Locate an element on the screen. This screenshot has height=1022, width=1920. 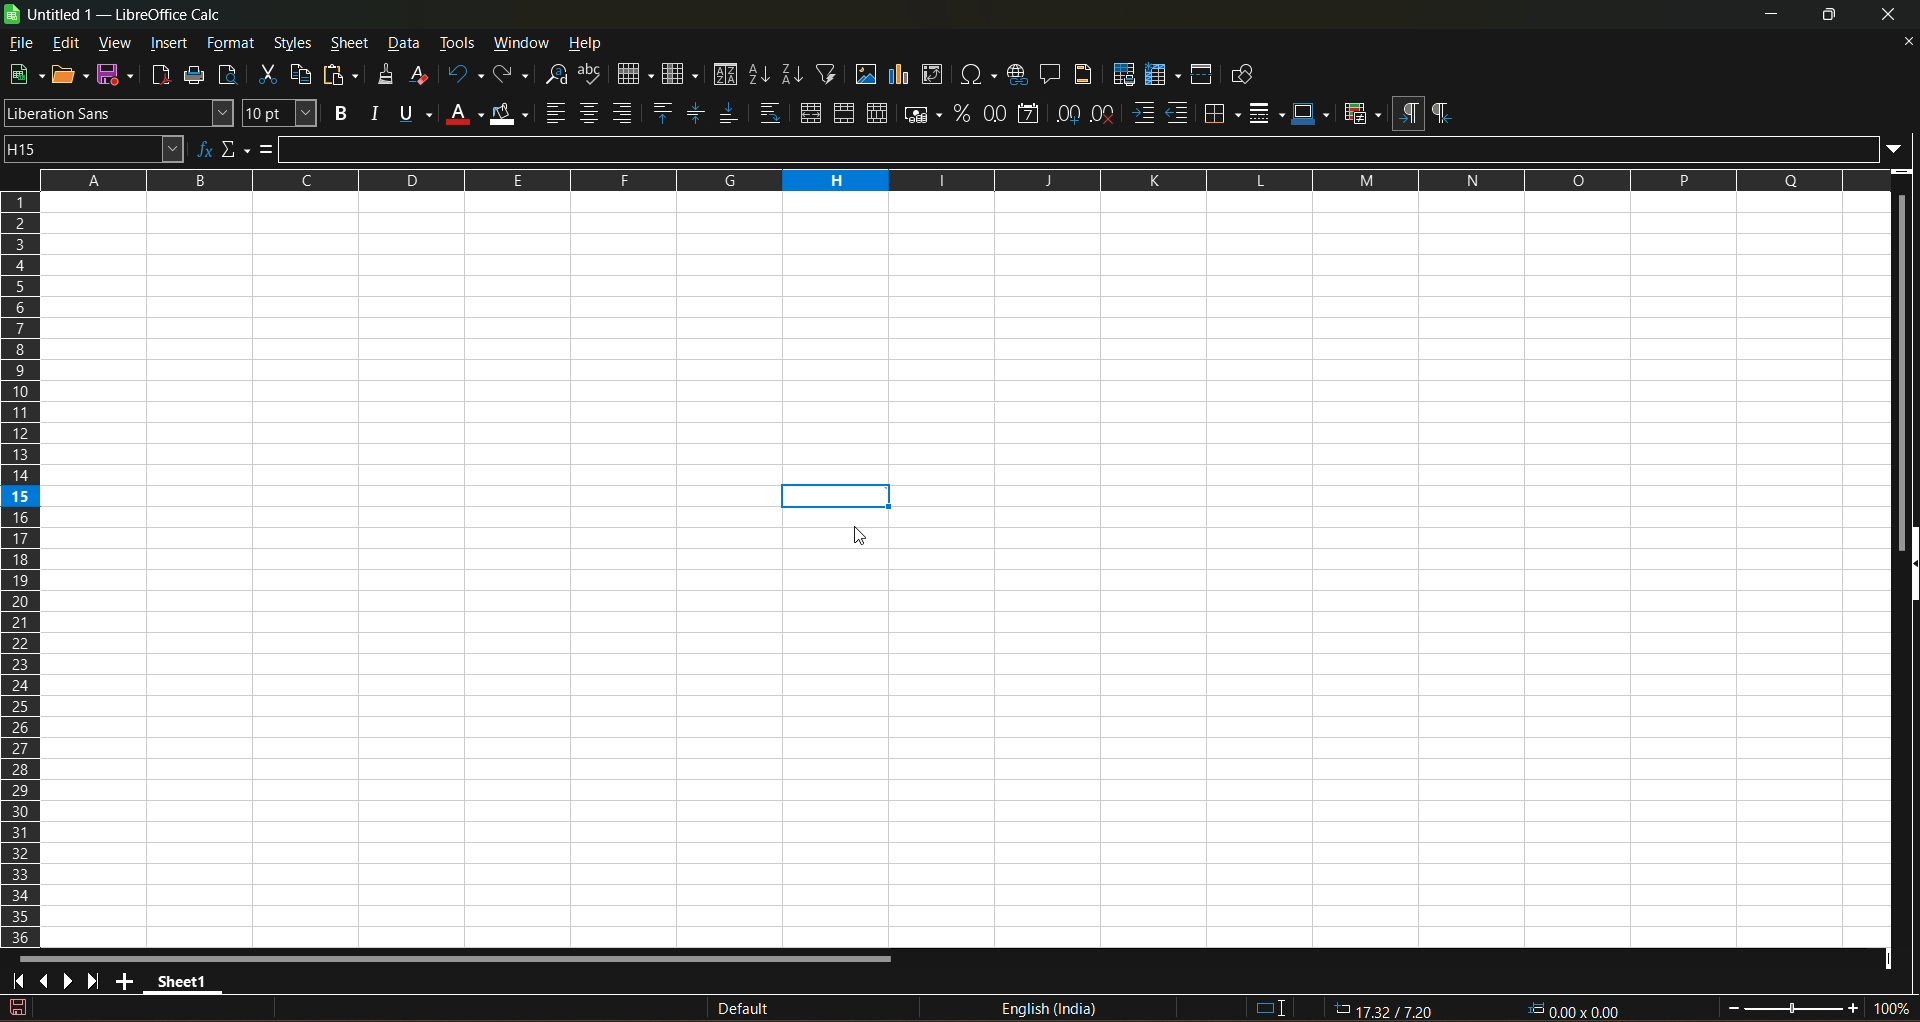
italic is located at coordinates (376, 116).